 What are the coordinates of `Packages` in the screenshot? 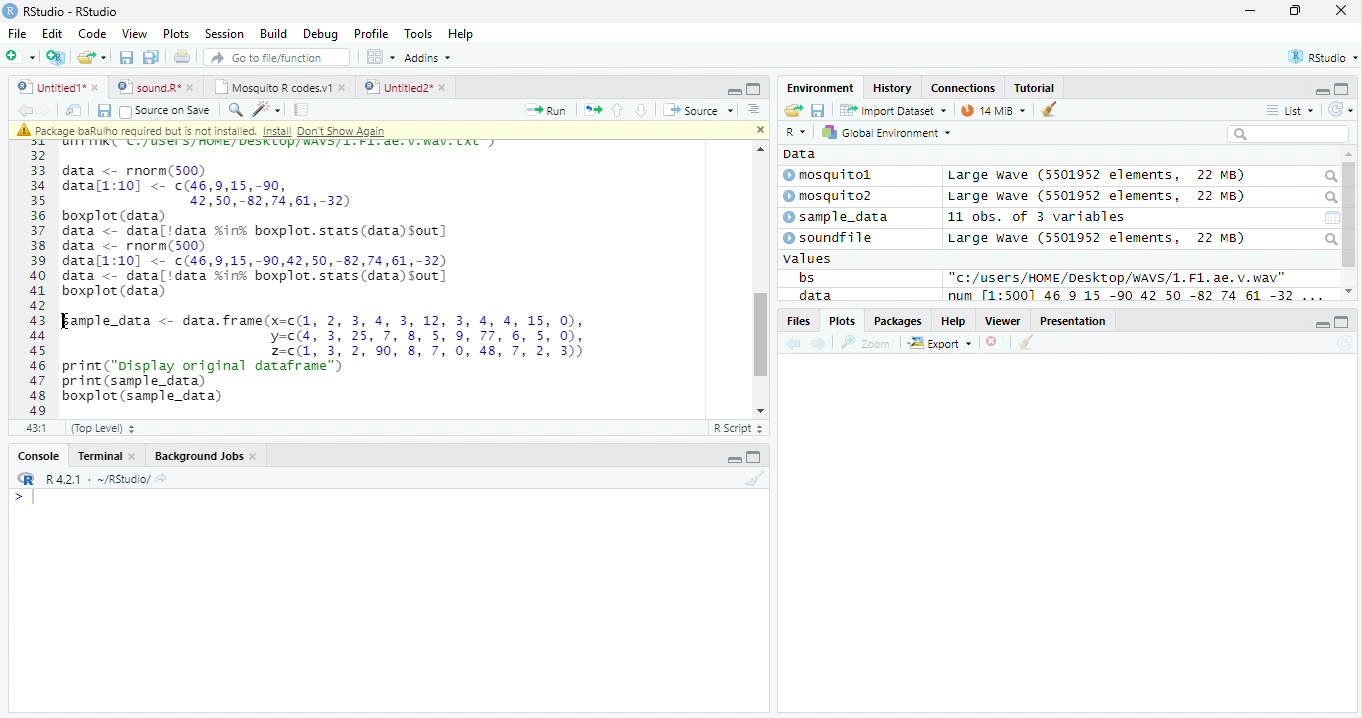 It's located at (899, 321).